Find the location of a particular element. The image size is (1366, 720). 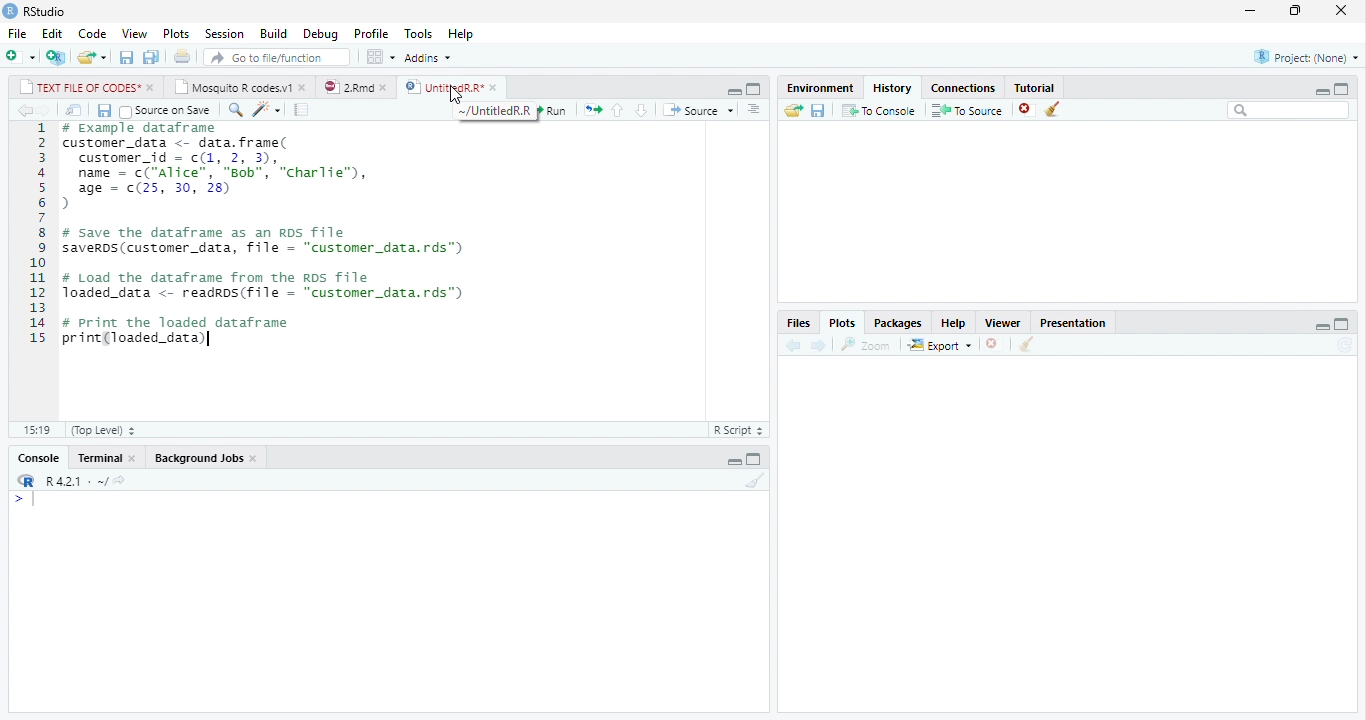

close is located at coordinates (387, 87).